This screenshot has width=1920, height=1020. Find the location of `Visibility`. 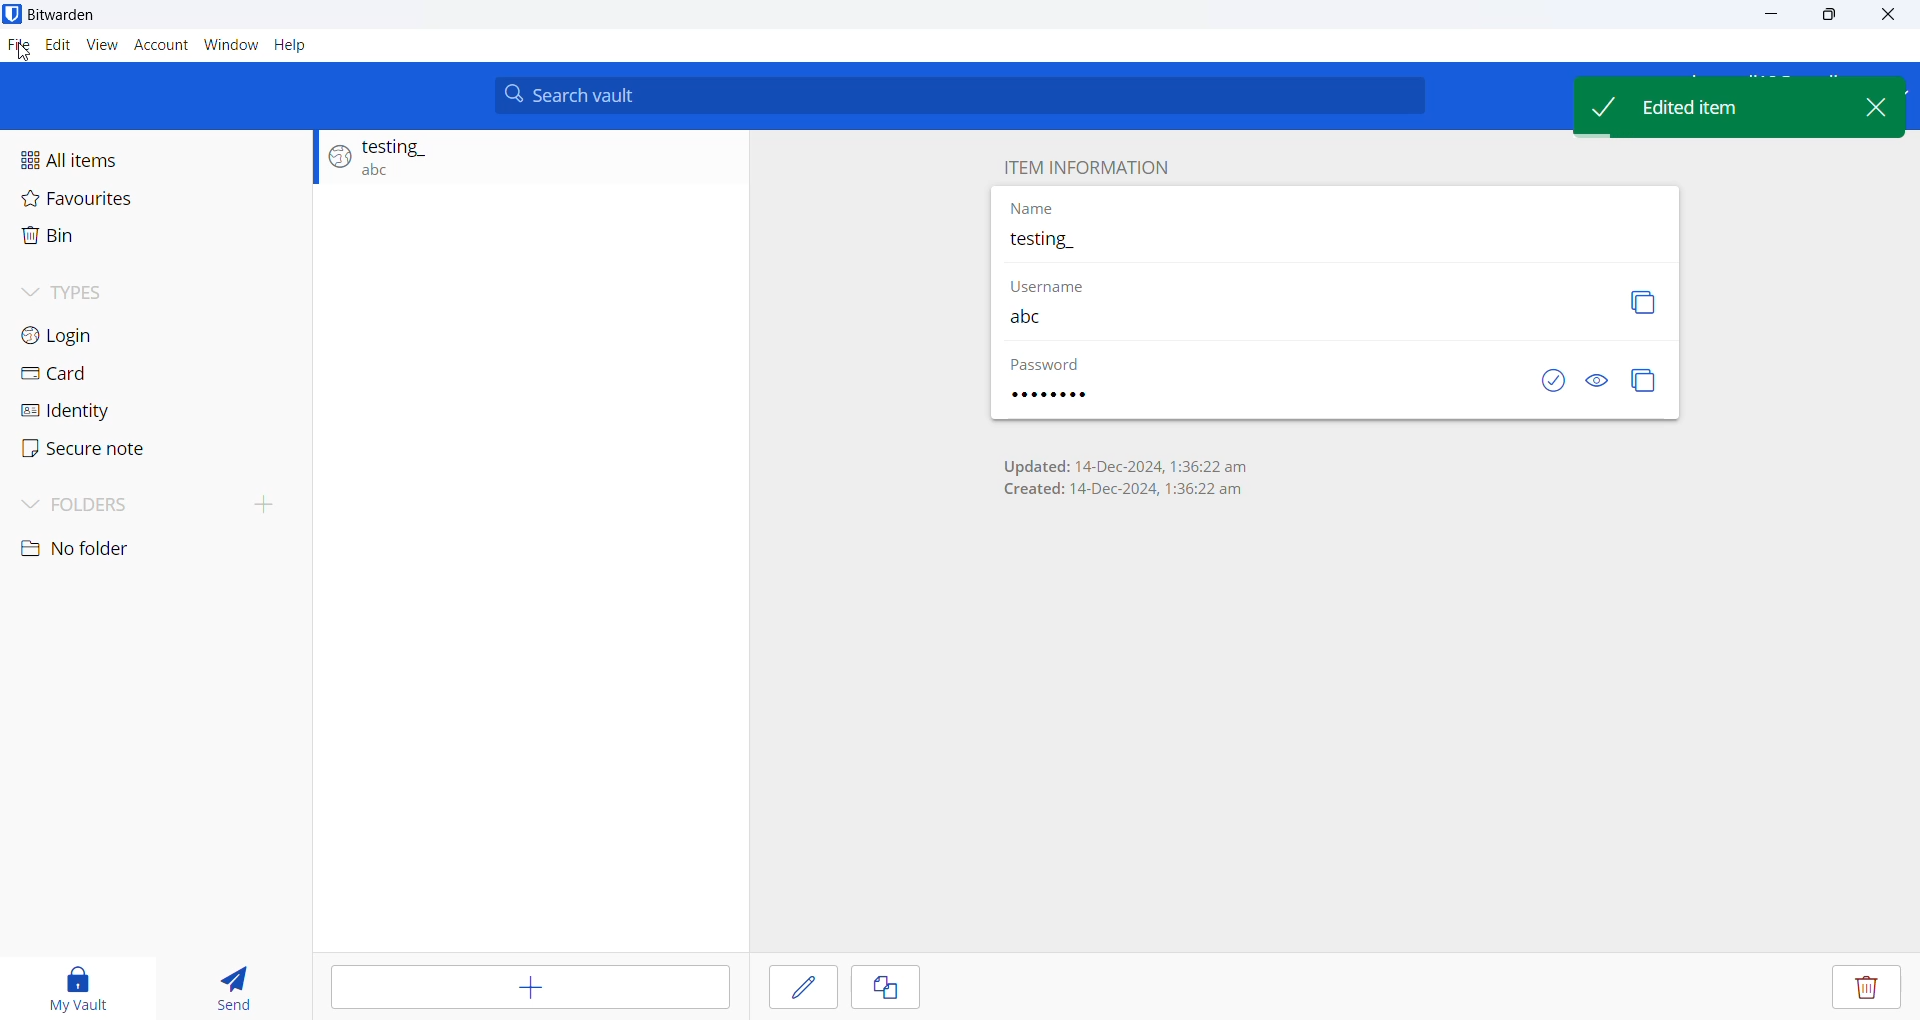

Visibility is located at coordinates (1597, 382).